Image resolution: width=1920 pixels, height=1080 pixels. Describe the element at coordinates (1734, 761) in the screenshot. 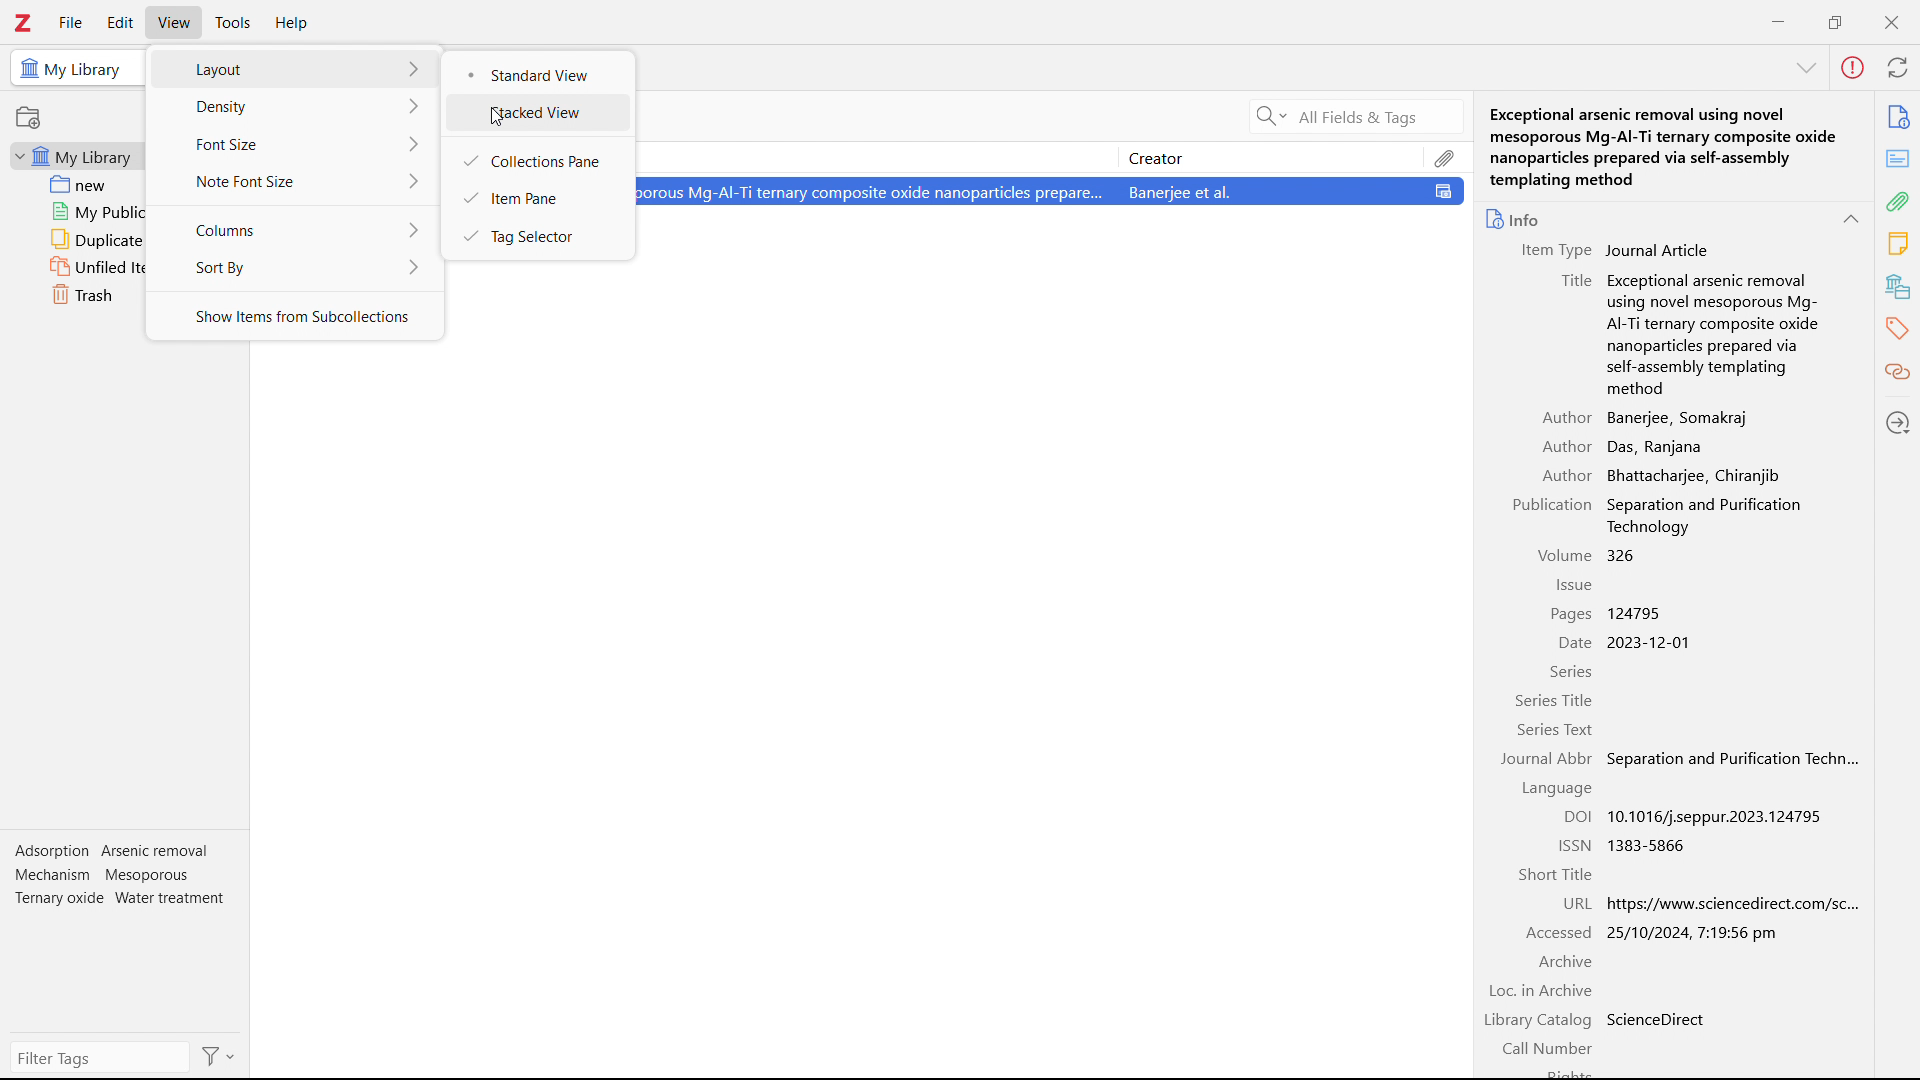

I see `Separation and Purification Techn...` at that location.